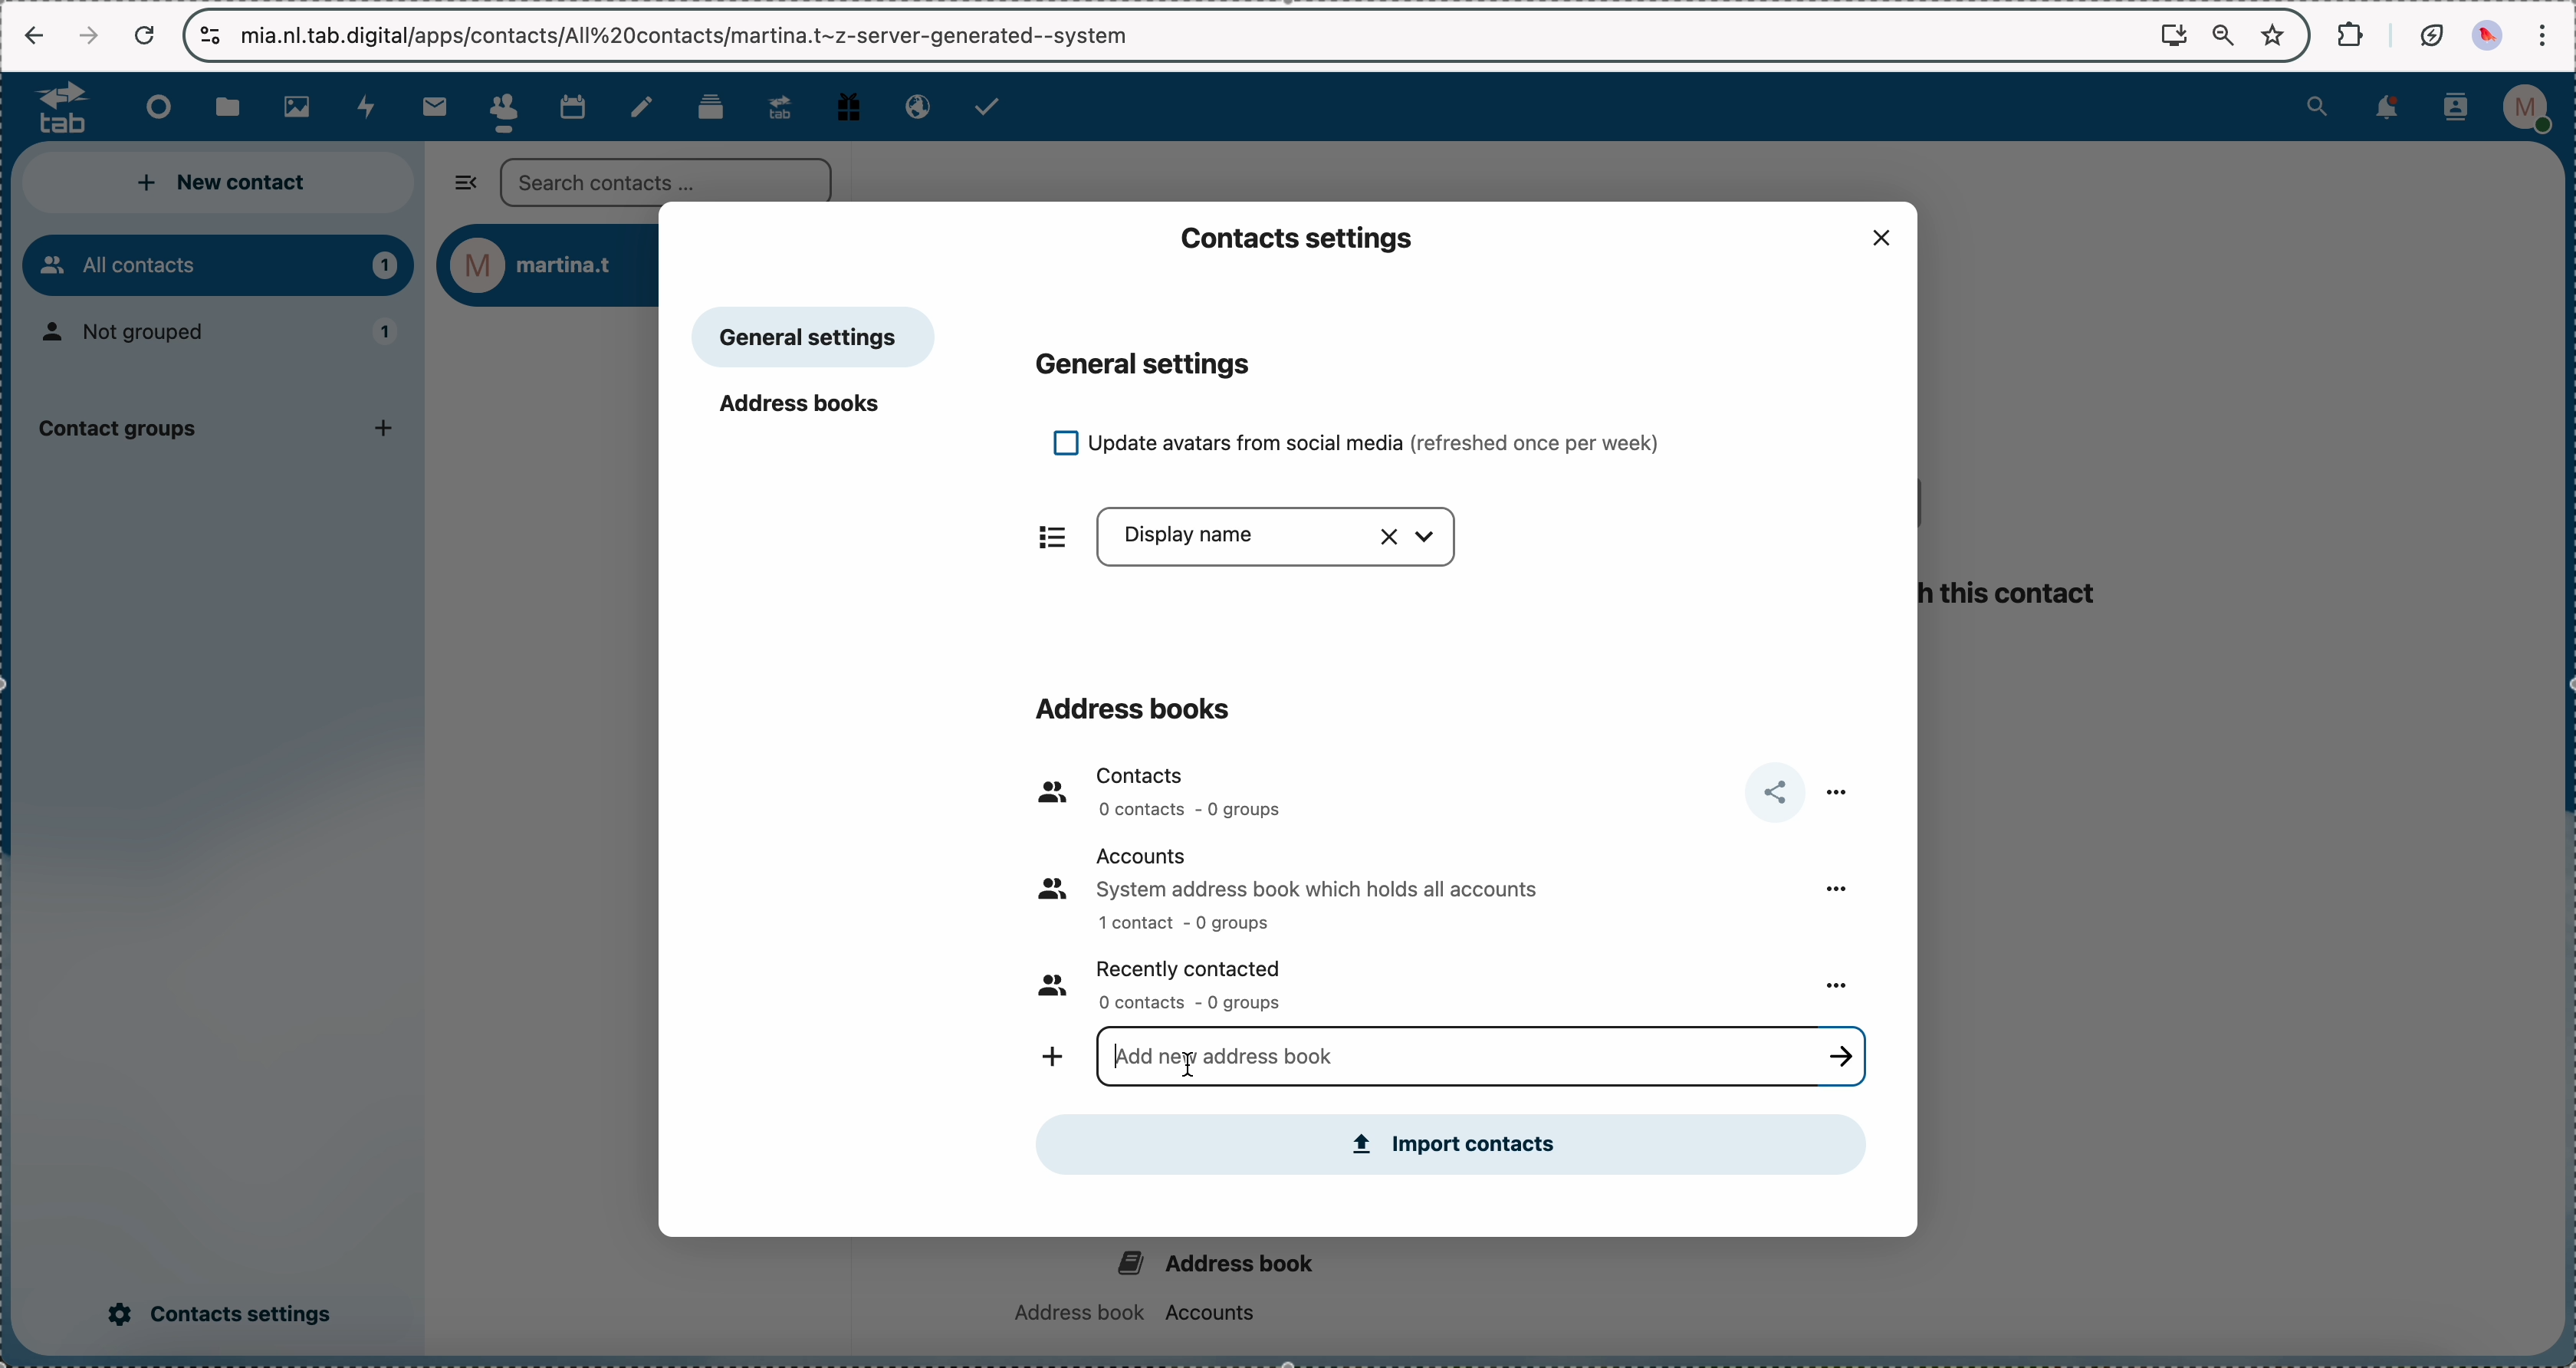 The image size is (2576, 1368). What do you see at coordinates (1843, 987) in the screenshot?
I see `more options` at bounding box center [1843, 987].